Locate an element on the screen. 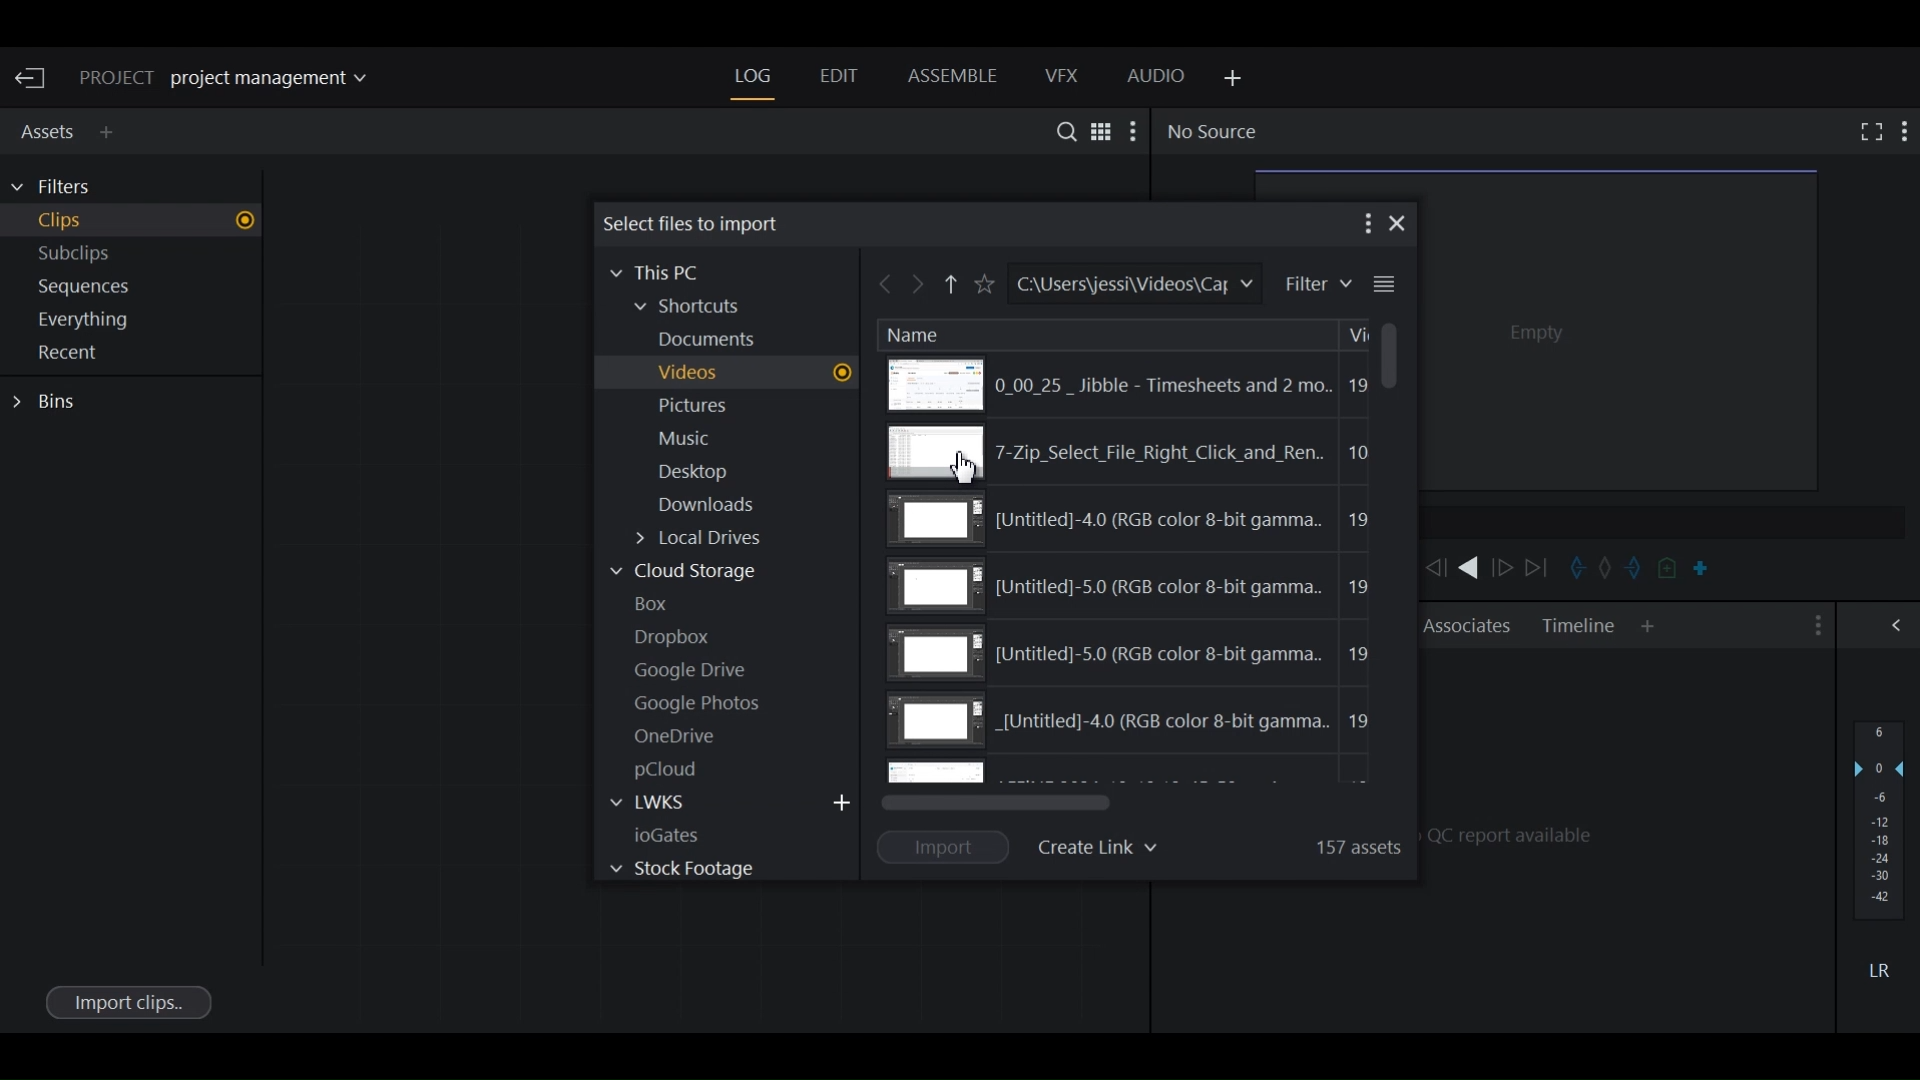 The width and height of the screenshot is (1920, 1080). Show everything in current project is located at coordinates (136, 322).